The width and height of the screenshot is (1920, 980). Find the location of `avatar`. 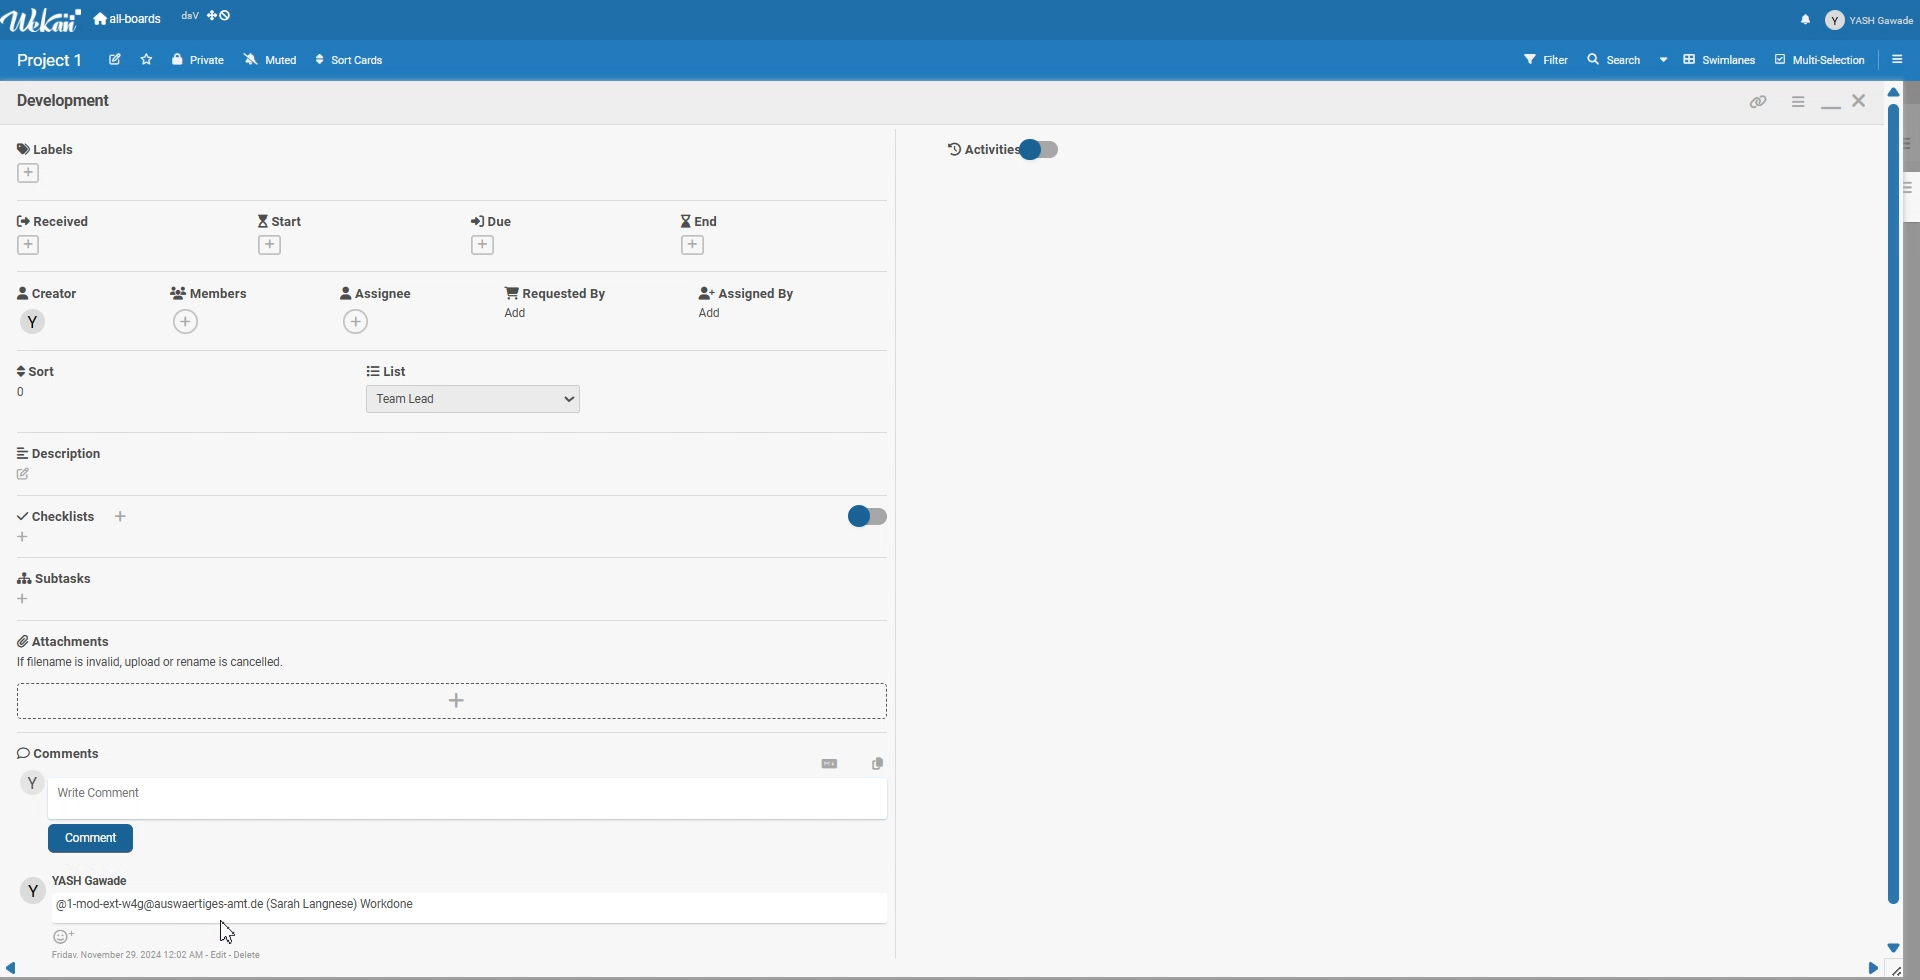

avatar is located at coordinates (32, 783).